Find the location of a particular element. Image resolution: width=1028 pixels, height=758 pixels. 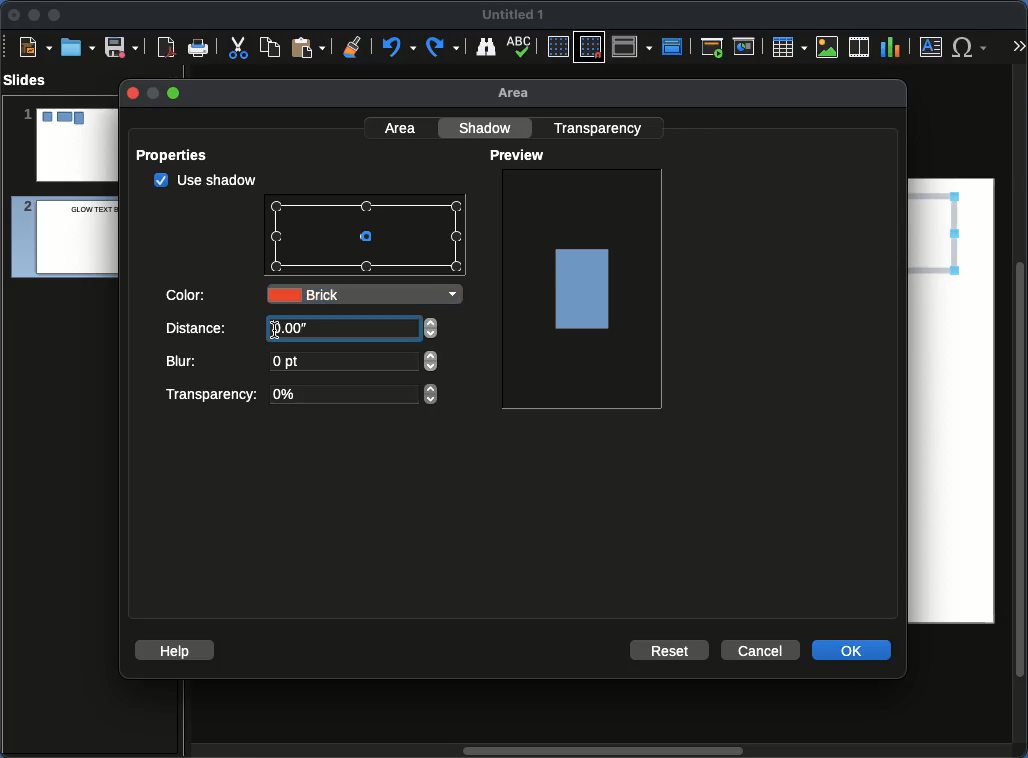

Properties is located at coordinates (178, 155).